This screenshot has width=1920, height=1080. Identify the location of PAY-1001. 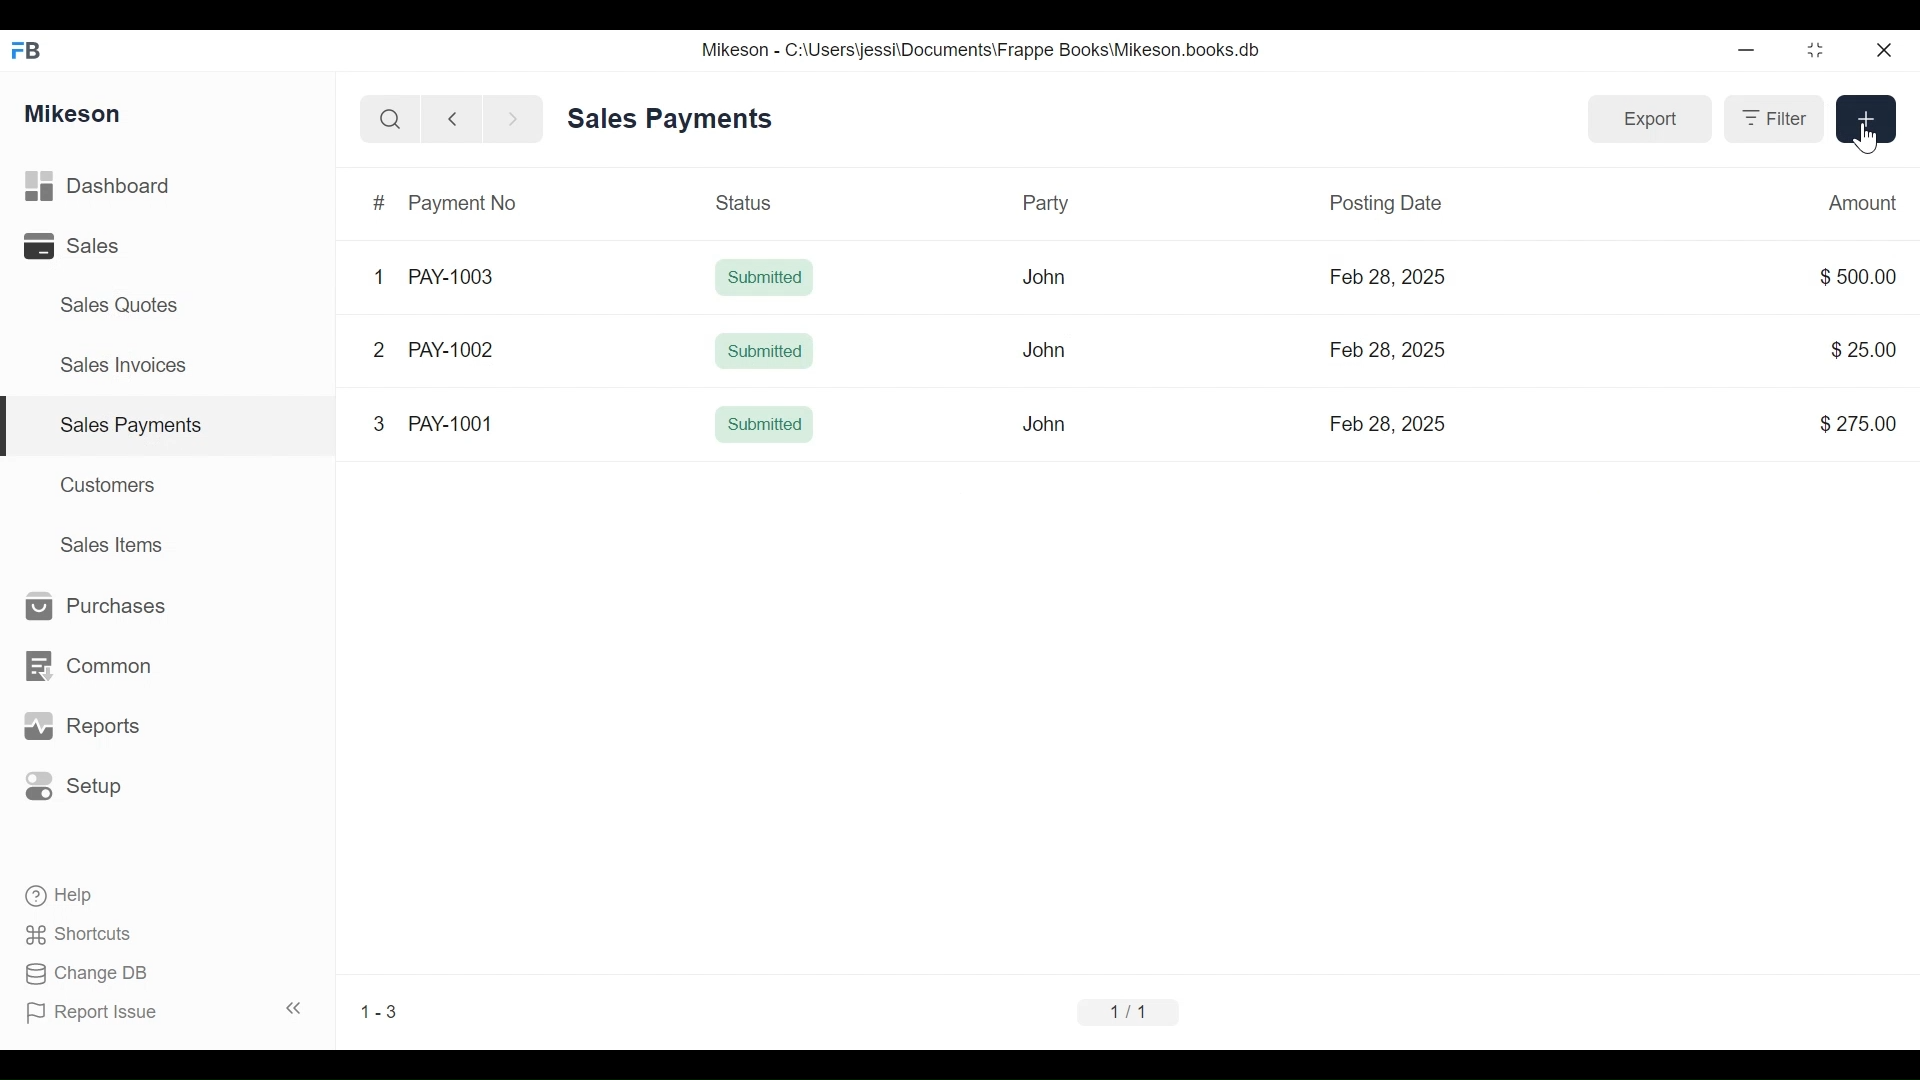
(450, 424).